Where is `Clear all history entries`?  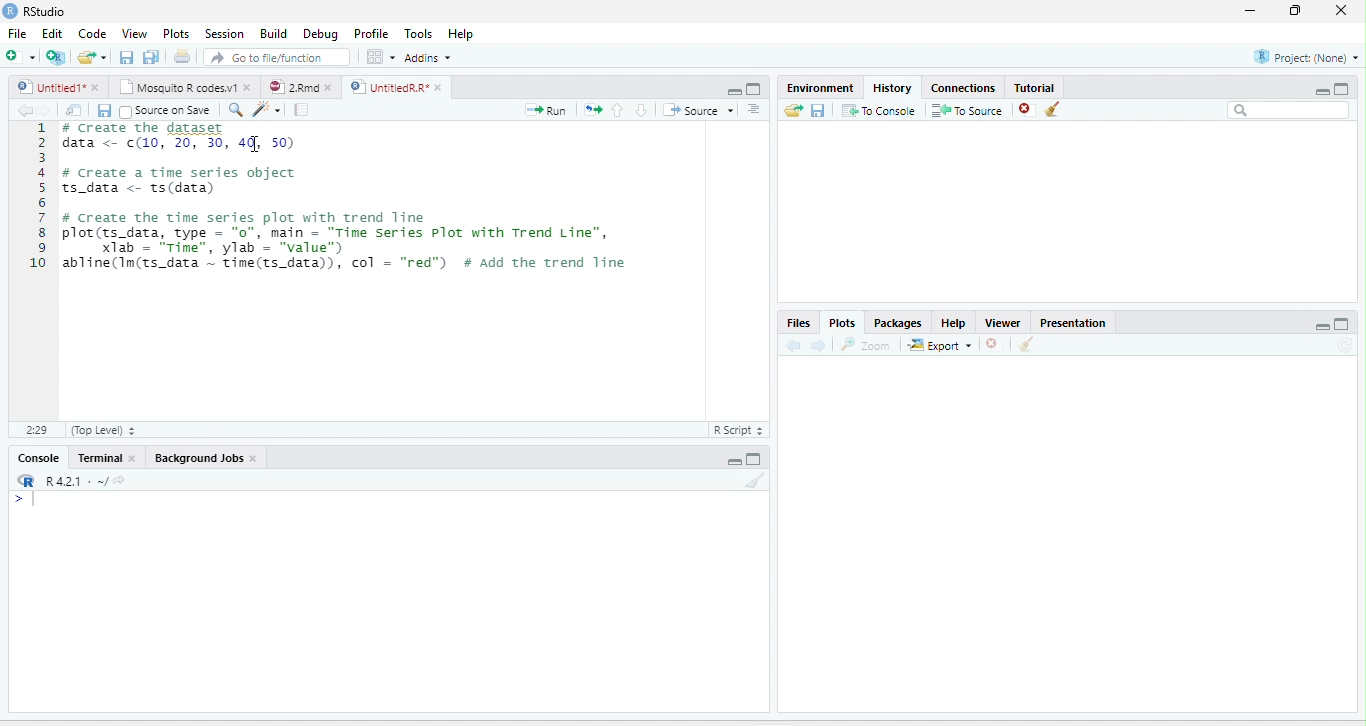 Clear all history entries is located at coordinates (1053, 109).